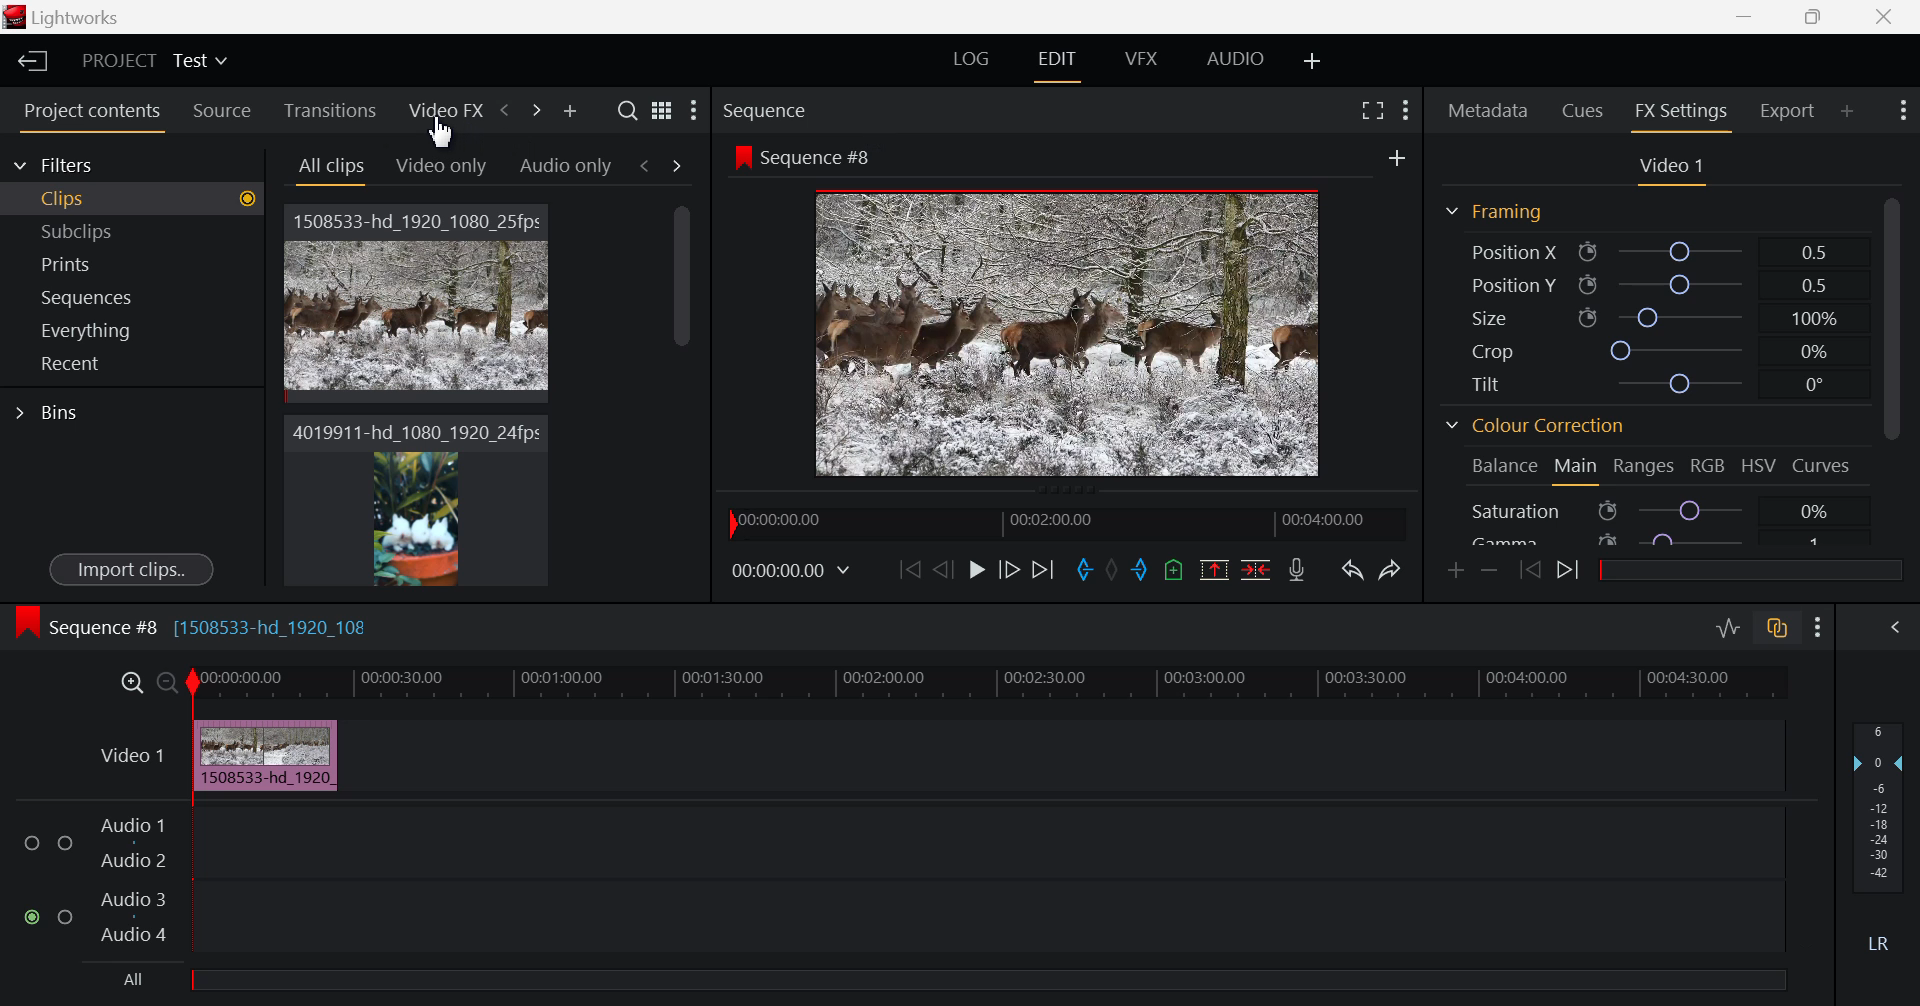  Describe the element at coordinates (130, 200) in the screenshot. I see `Clips` at that location.